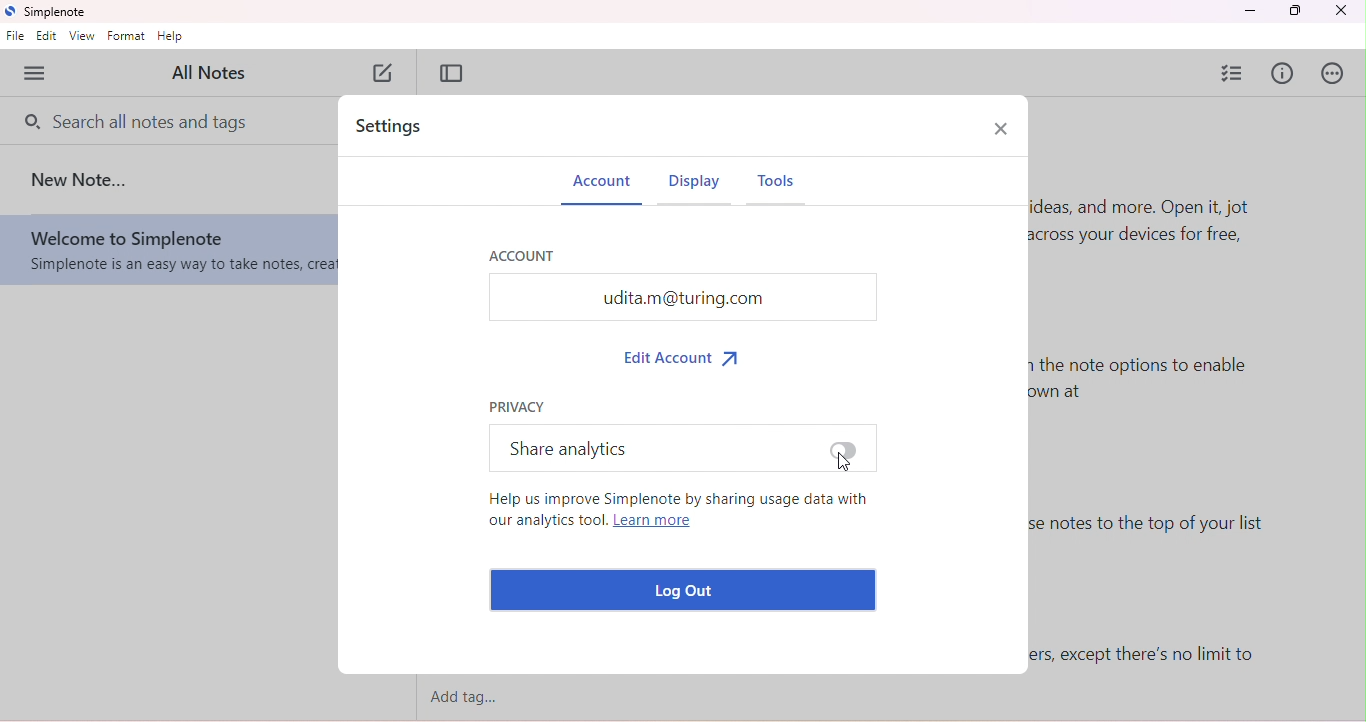 The width and height of the screenshot is (1366, 722). I want to click on privacy, so click(519, 405).